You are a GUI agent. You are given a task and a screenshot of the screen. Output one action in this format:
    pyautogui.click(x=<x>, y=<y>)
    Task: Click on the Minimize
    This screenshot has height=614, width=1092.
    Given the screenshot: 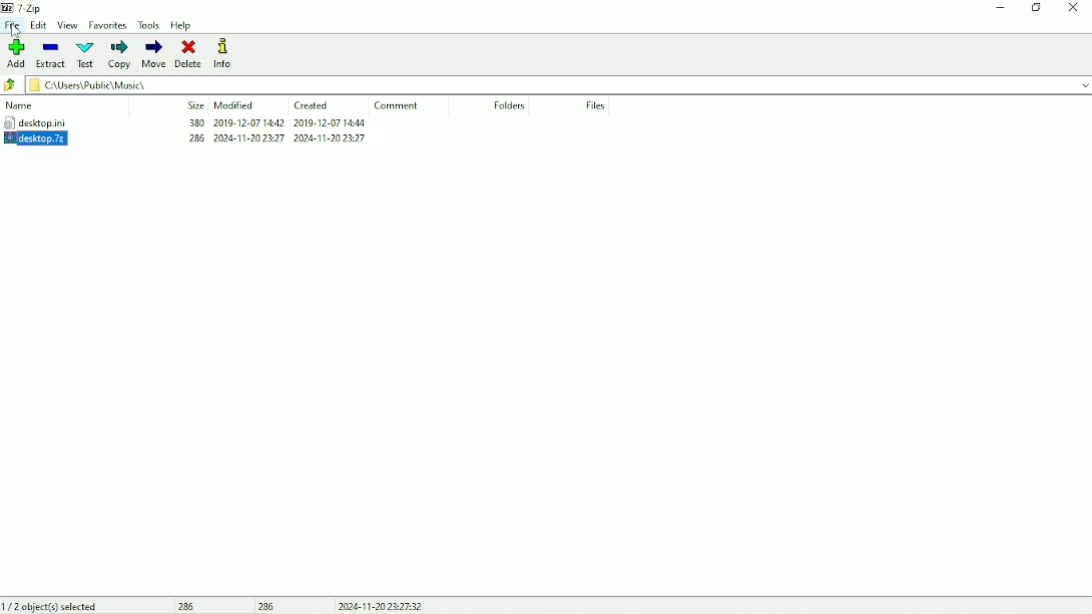 What is the action you would take?
    pyautogui.click(x=1001, y=10)
    